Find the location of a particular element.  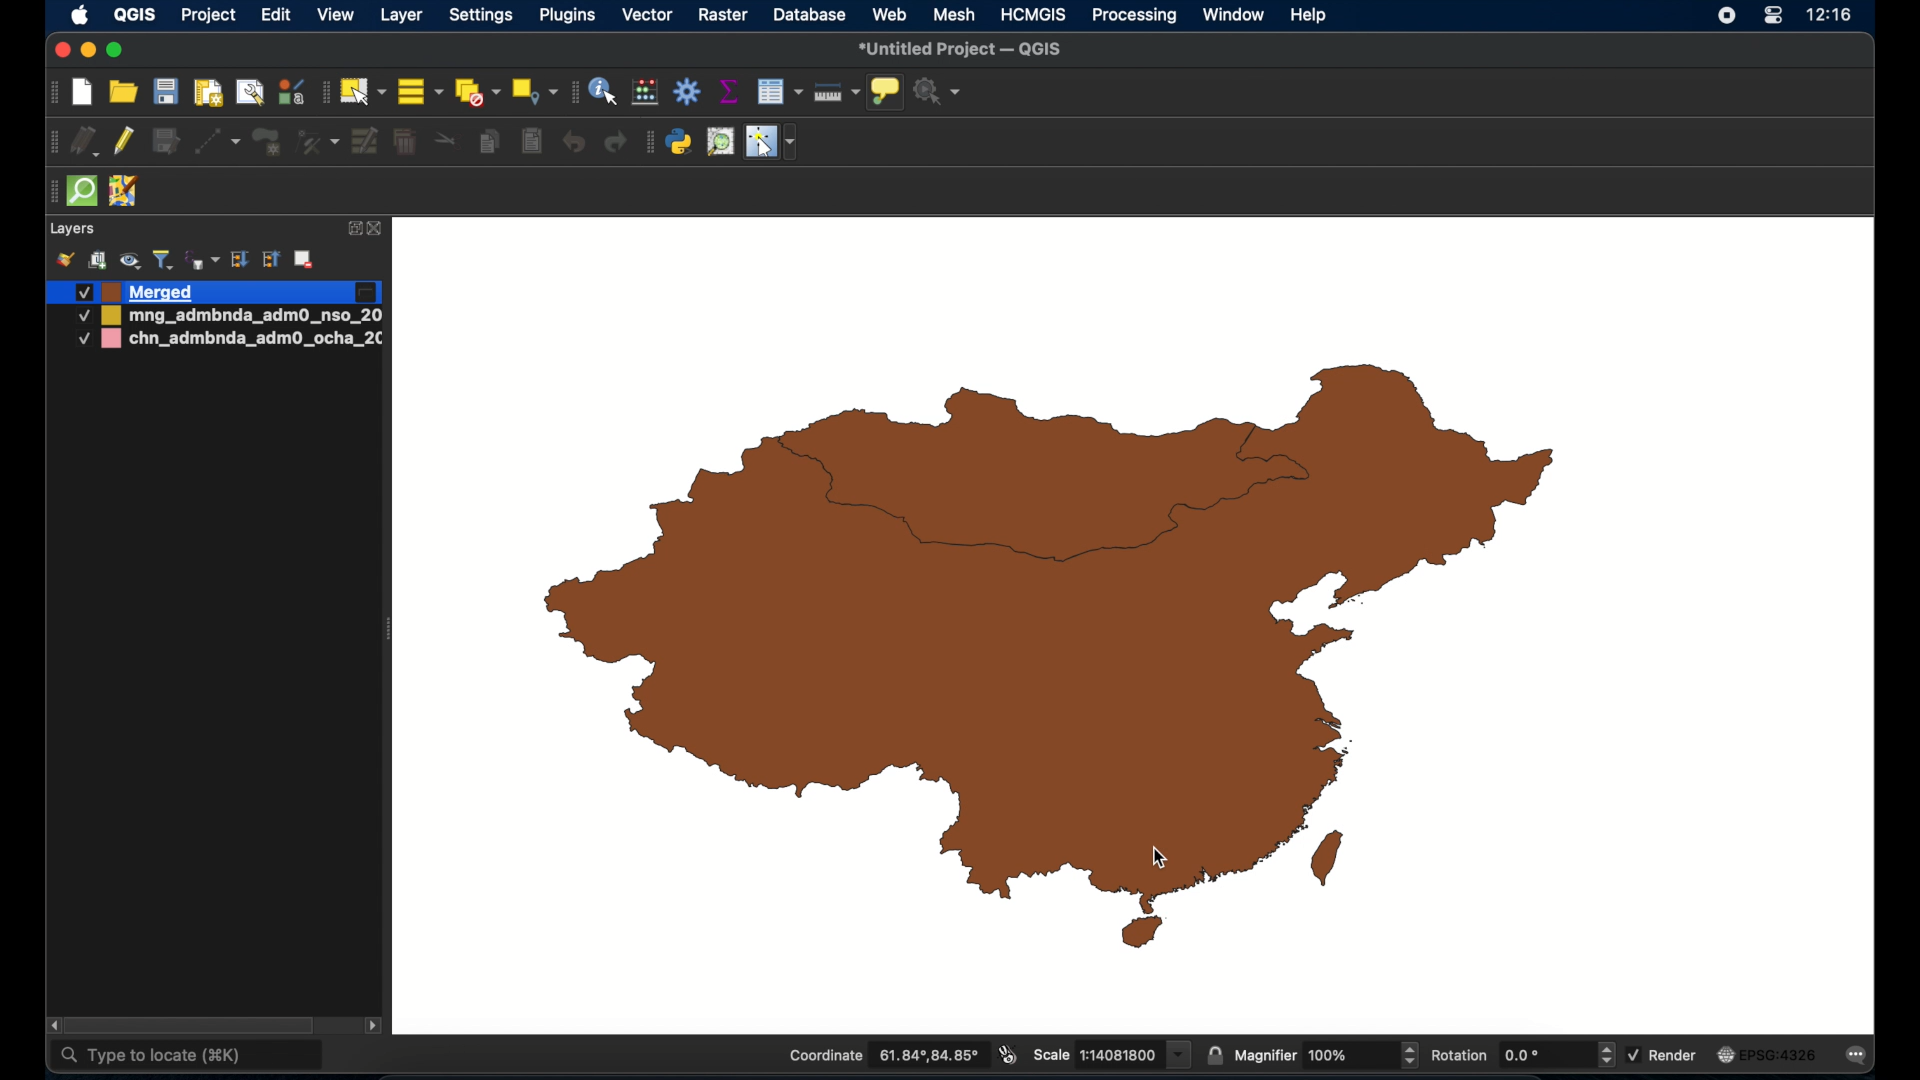

drag handle is located at coordinates (1032, 498).